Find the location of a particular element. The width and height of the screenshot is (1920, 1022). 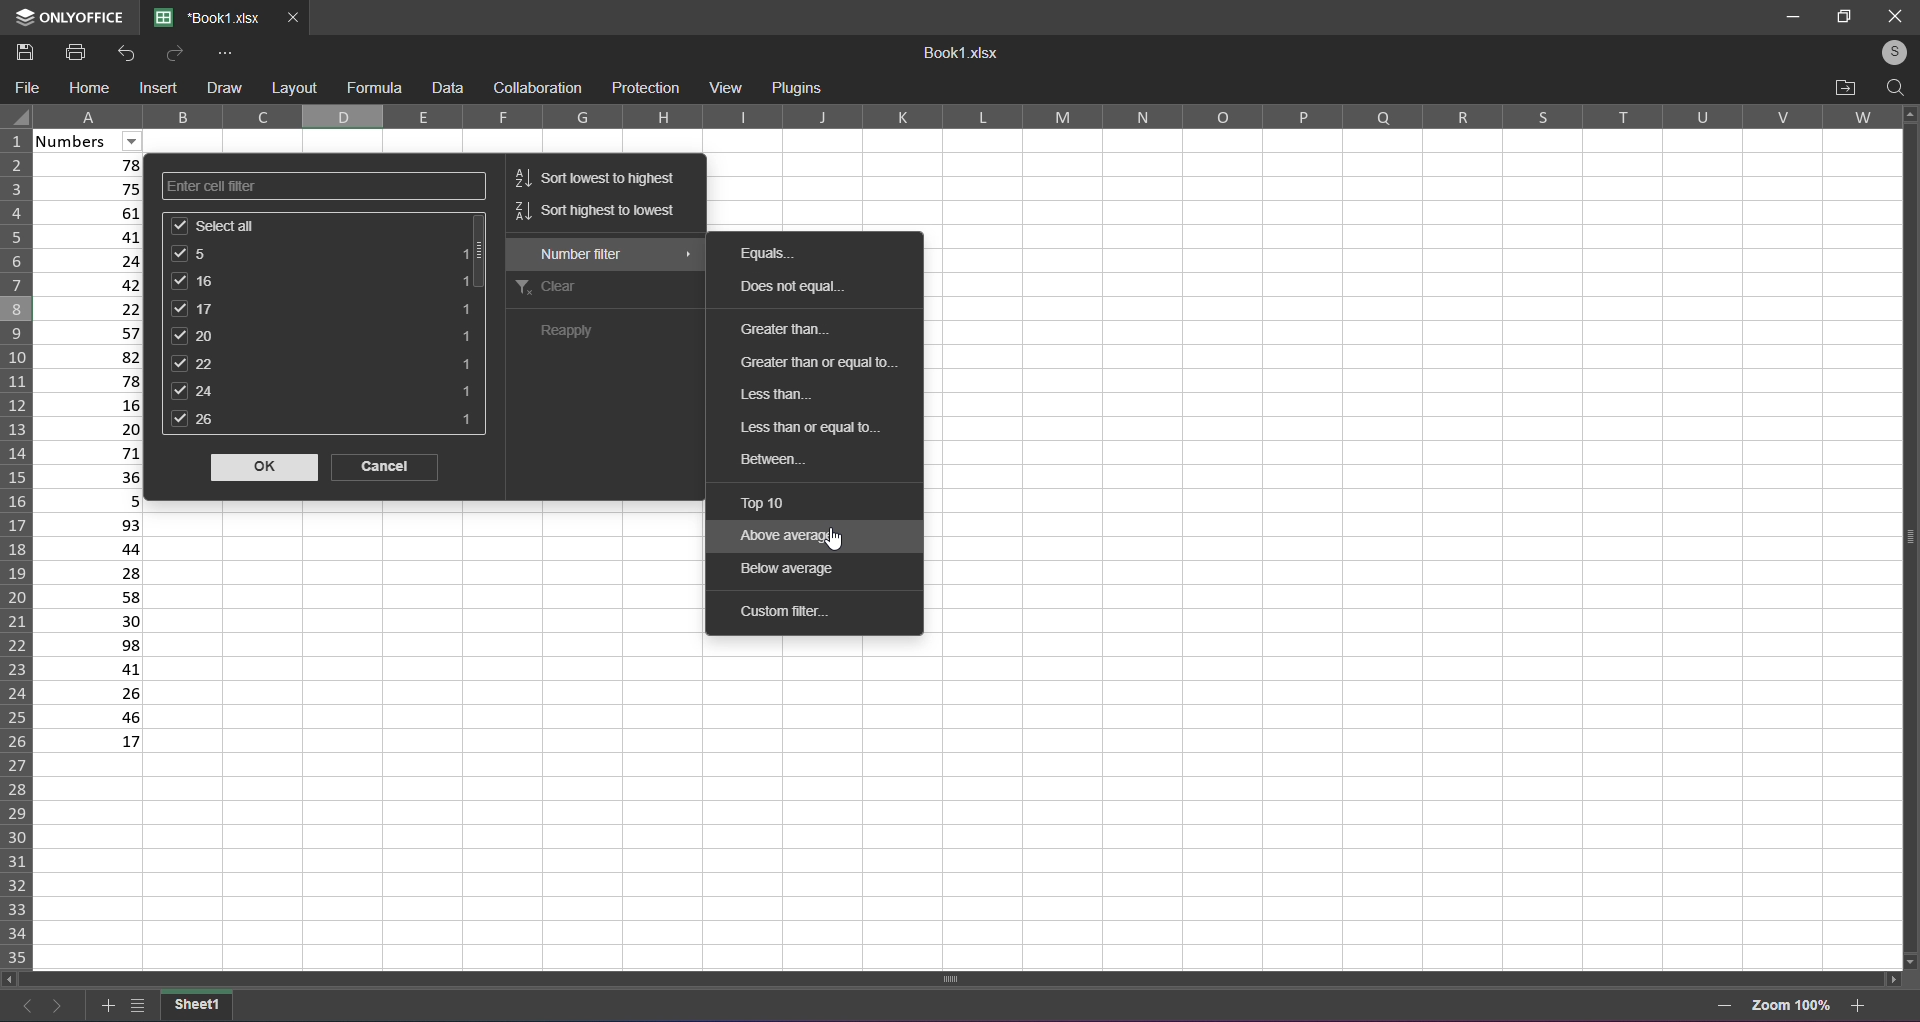

*Book1.xlsx is located at coordinates (208, 19).